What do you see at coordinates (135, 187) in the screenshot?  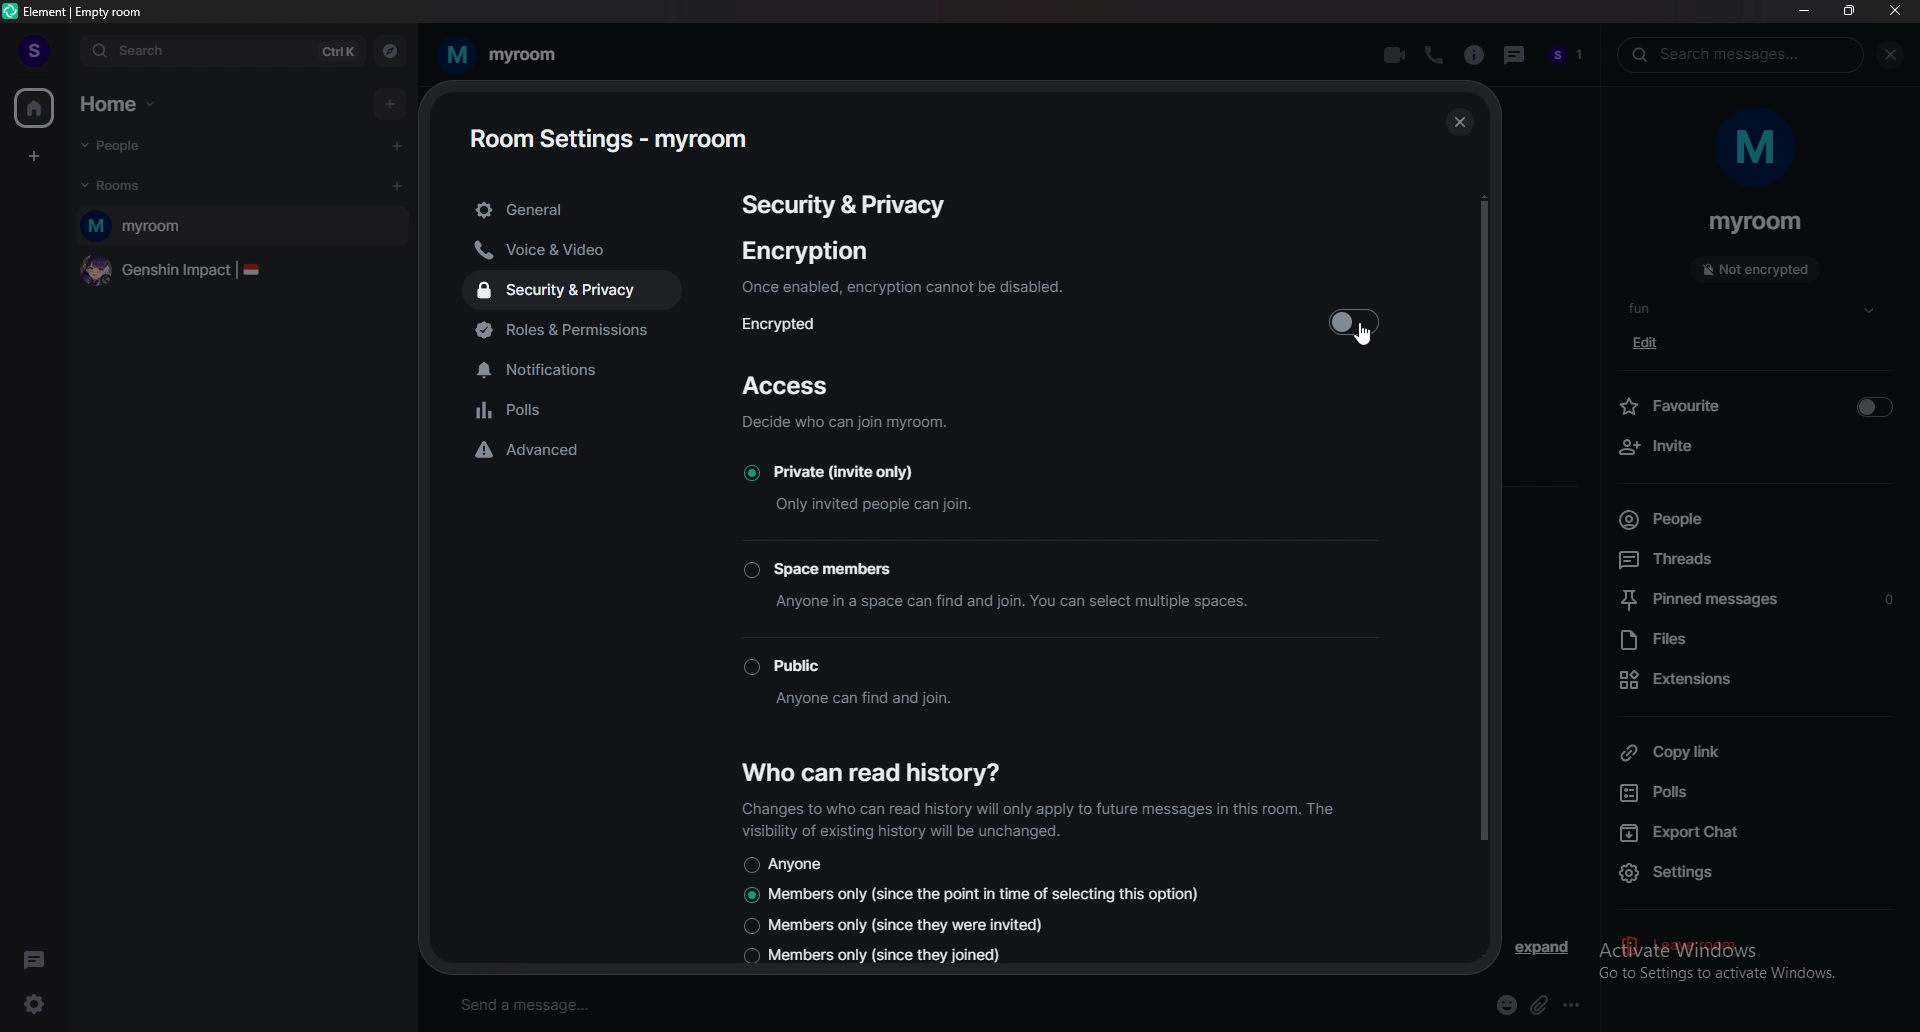 I see `rooms` at bounding box center [135, 187].